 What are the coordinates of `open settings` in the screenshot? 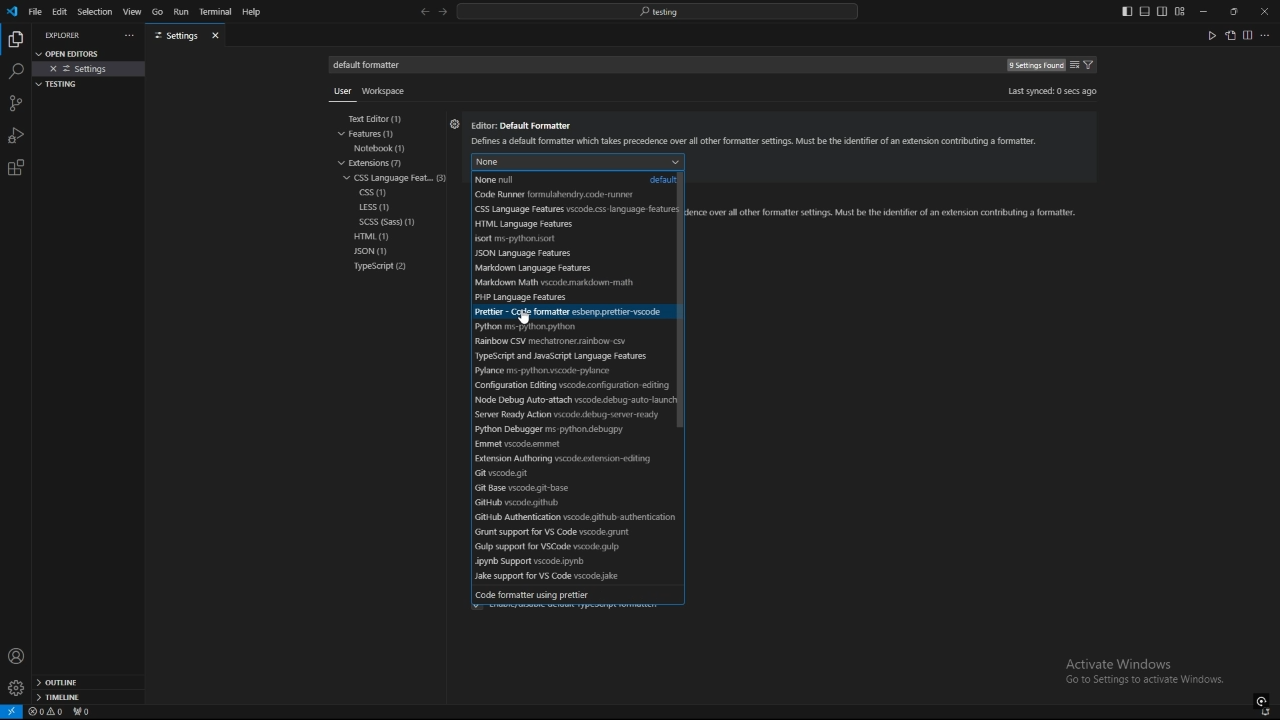 It's located at (1230, 35).